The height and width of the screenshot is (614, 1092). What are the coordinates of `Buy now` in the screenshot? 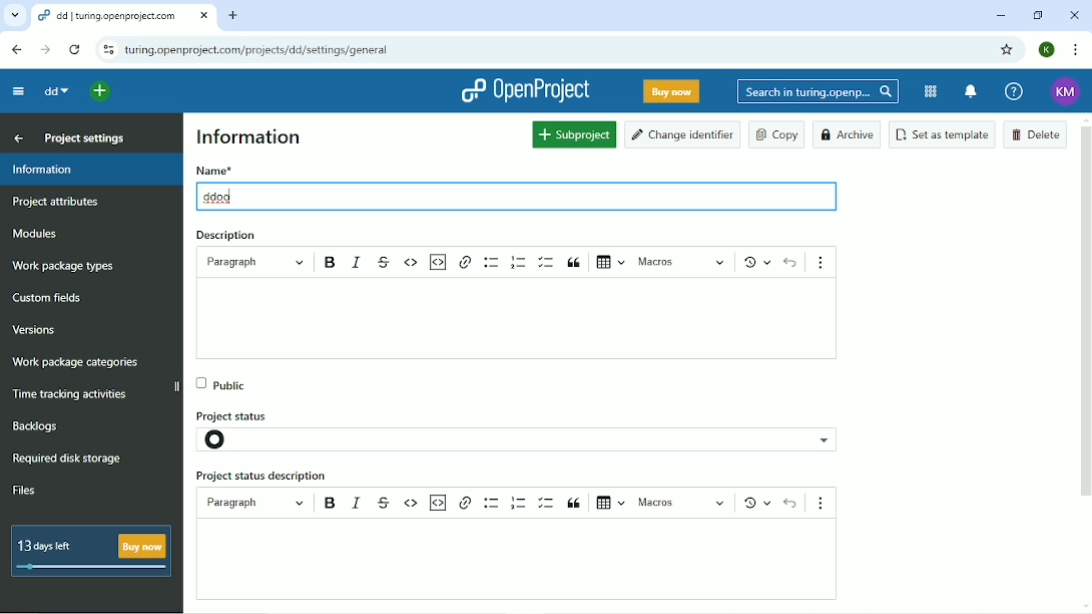 It's located at (672, 92).